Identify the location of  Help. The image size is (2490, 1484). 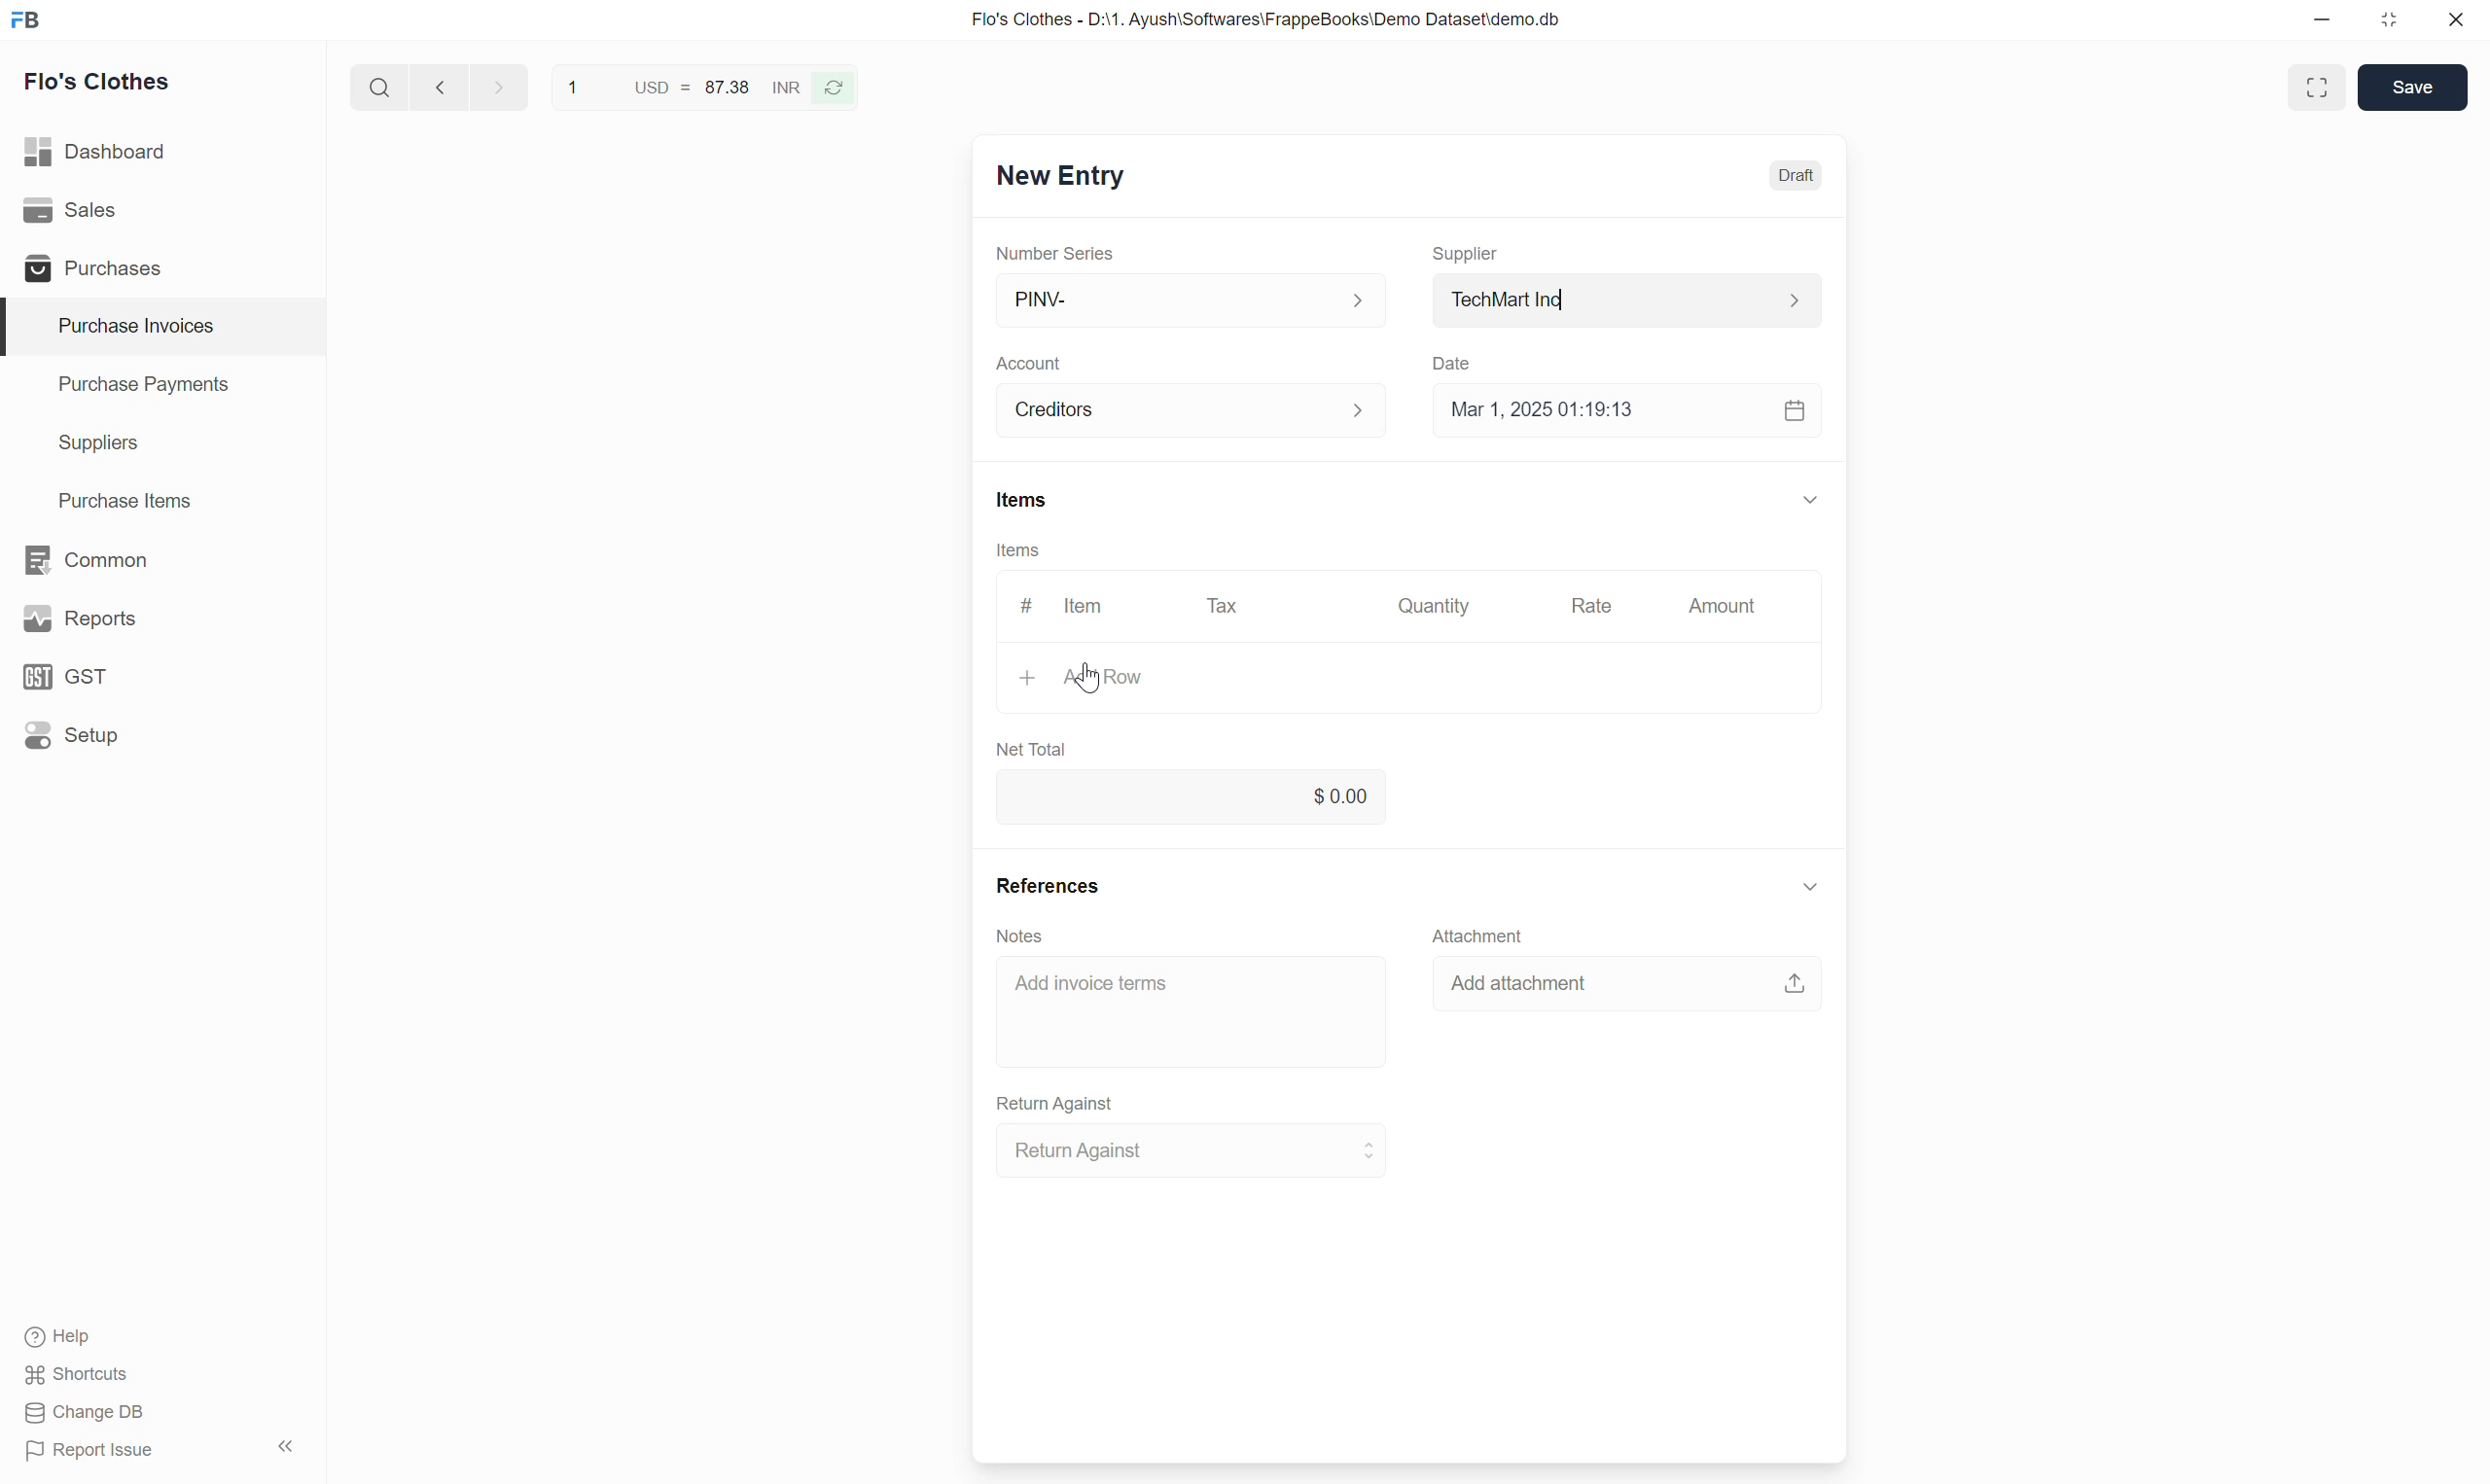
(81, 1339).